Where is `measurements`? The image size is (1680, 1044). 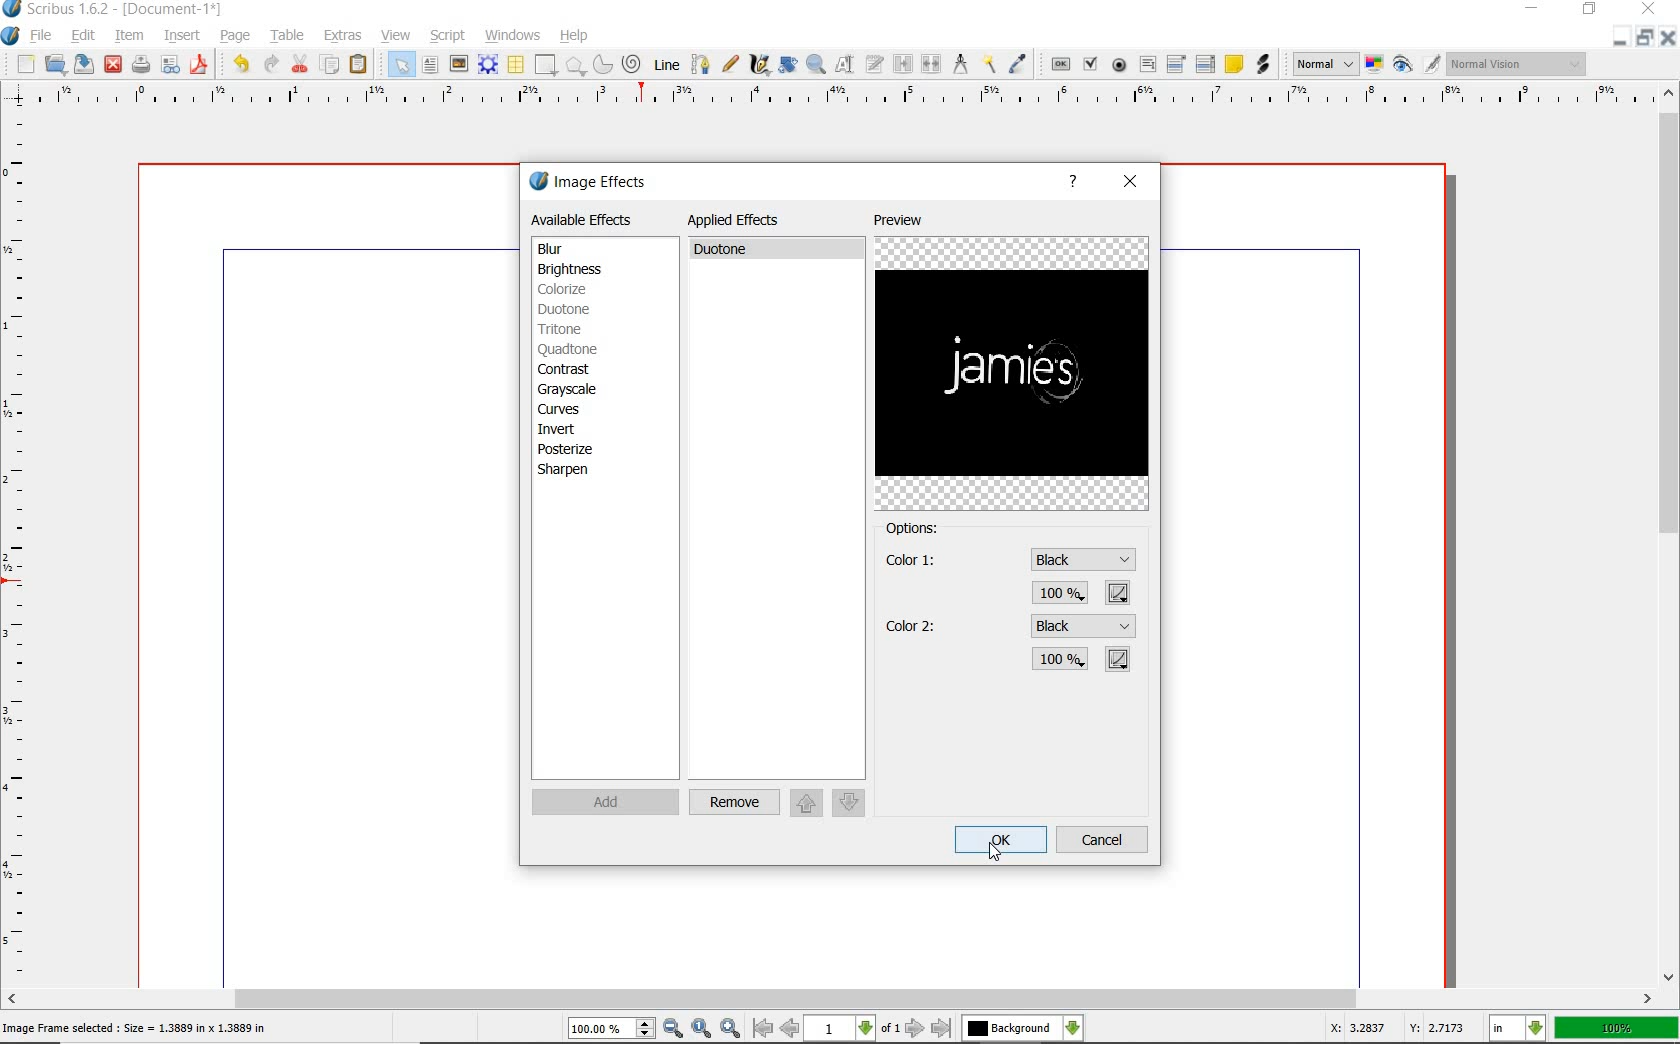
measurements is located at coordinates (961, 63).